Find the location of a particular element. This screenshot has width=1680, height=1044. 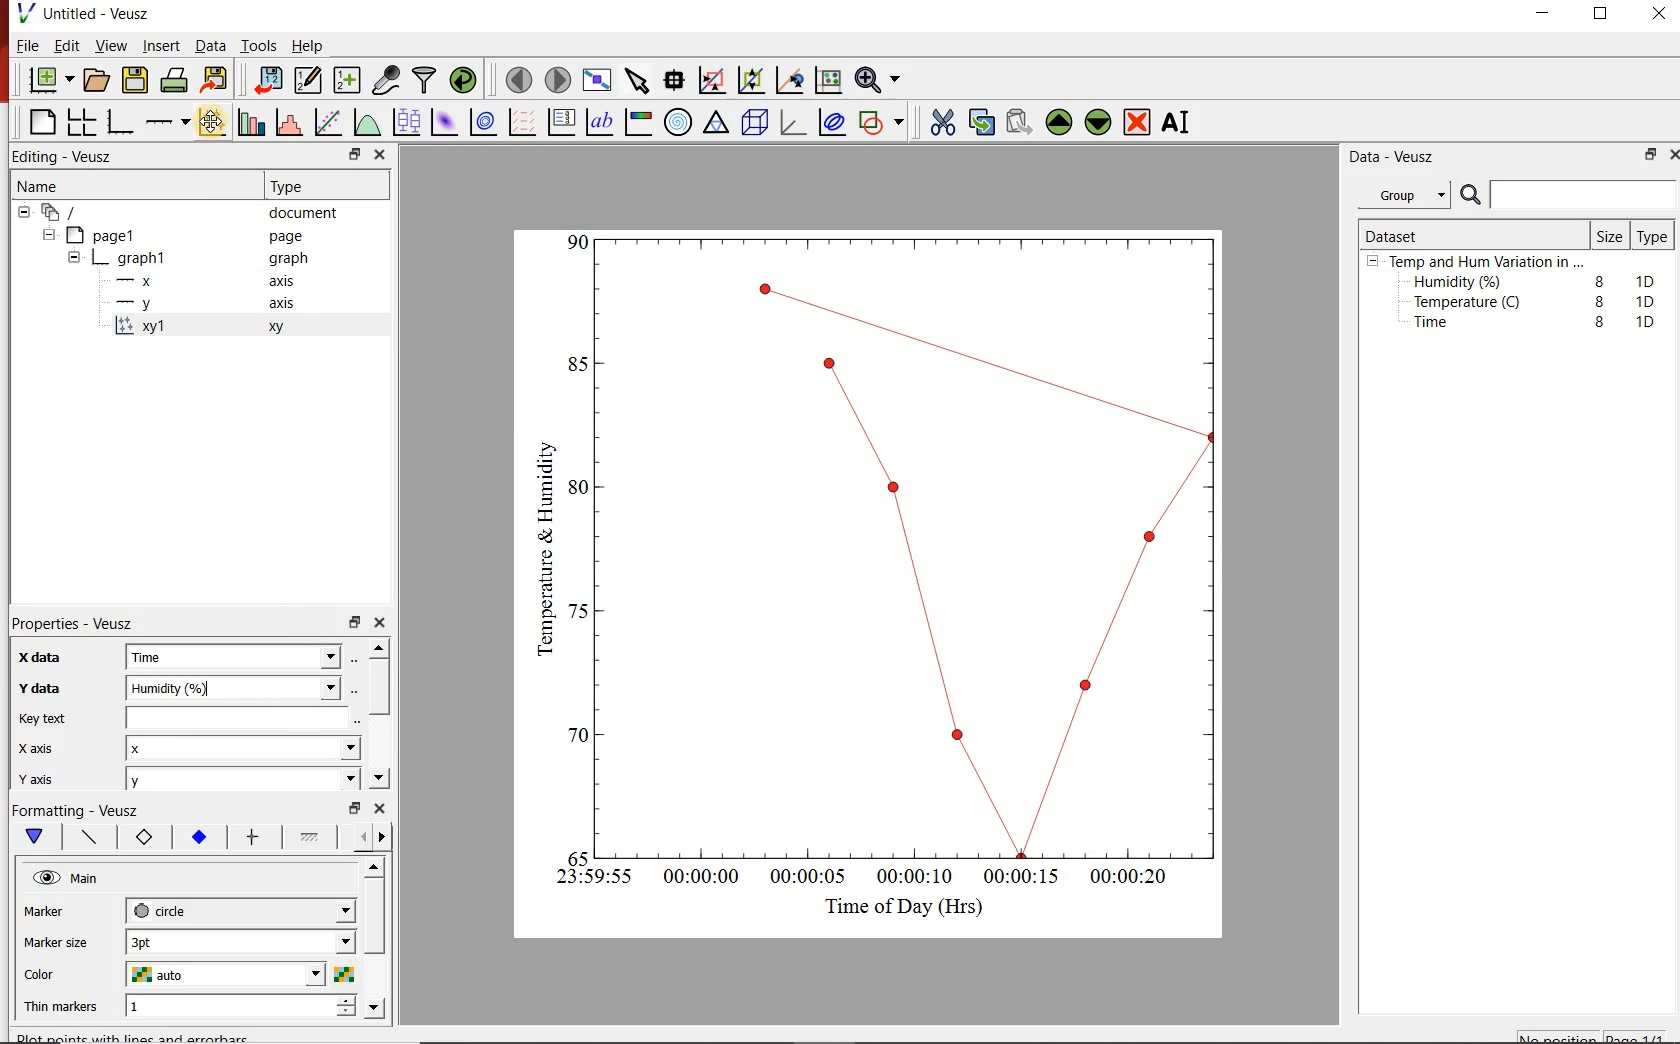

hide sub menu is located at coordinates (22, 215).